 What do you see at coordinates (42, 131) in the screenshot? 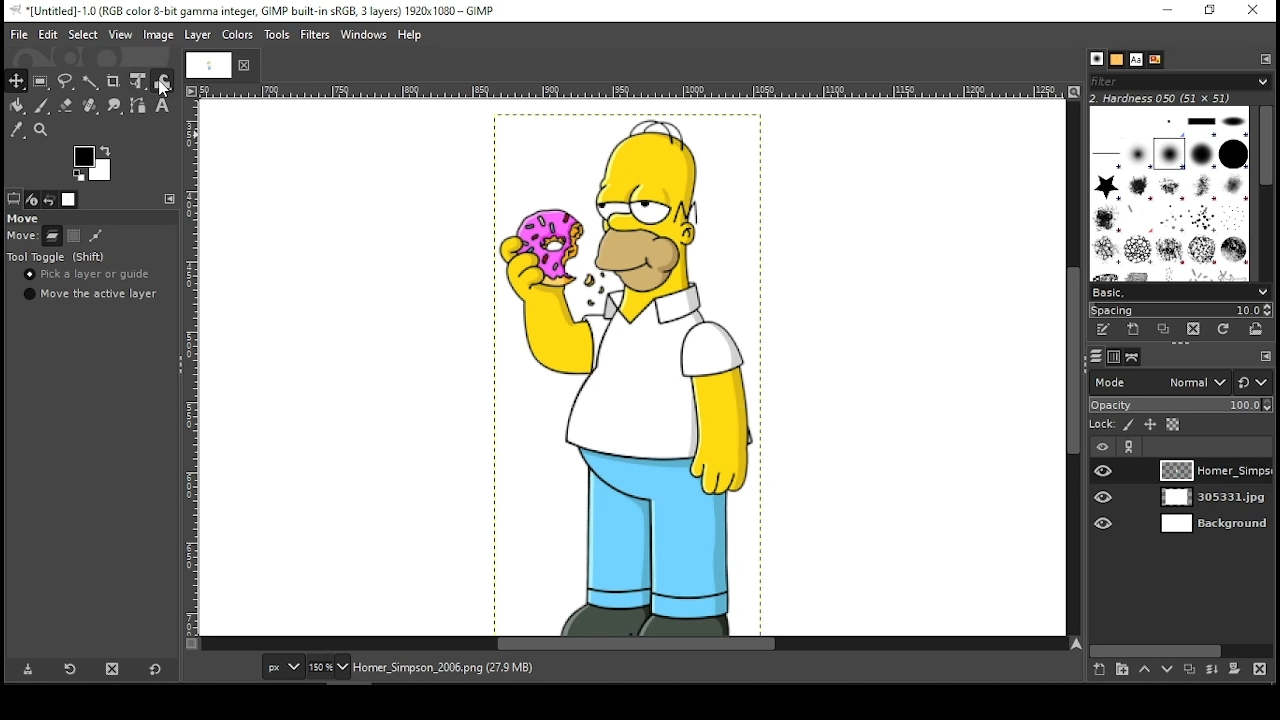
I see `zoom tool` at bounding box center [42, 131].